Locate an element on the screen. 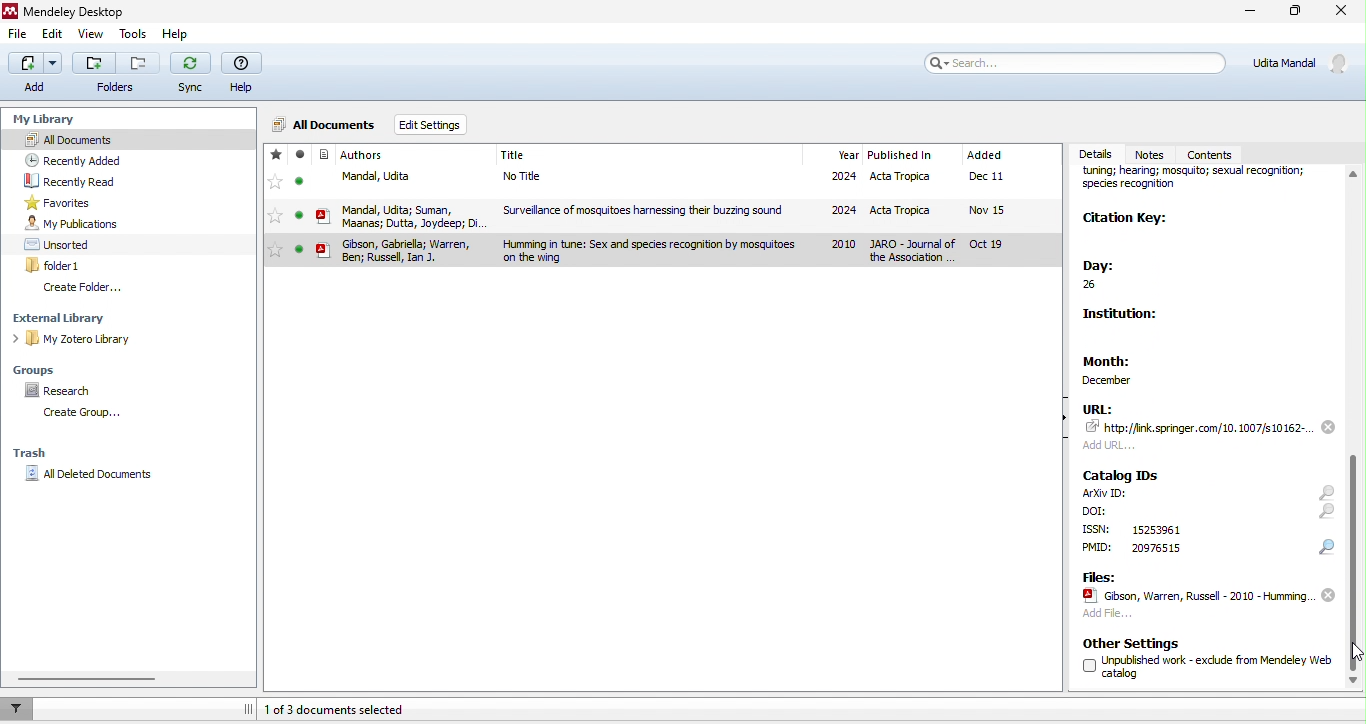 The height and width of the screenshot is (724, 1366). search bar is located at coordinates (1076, 63).